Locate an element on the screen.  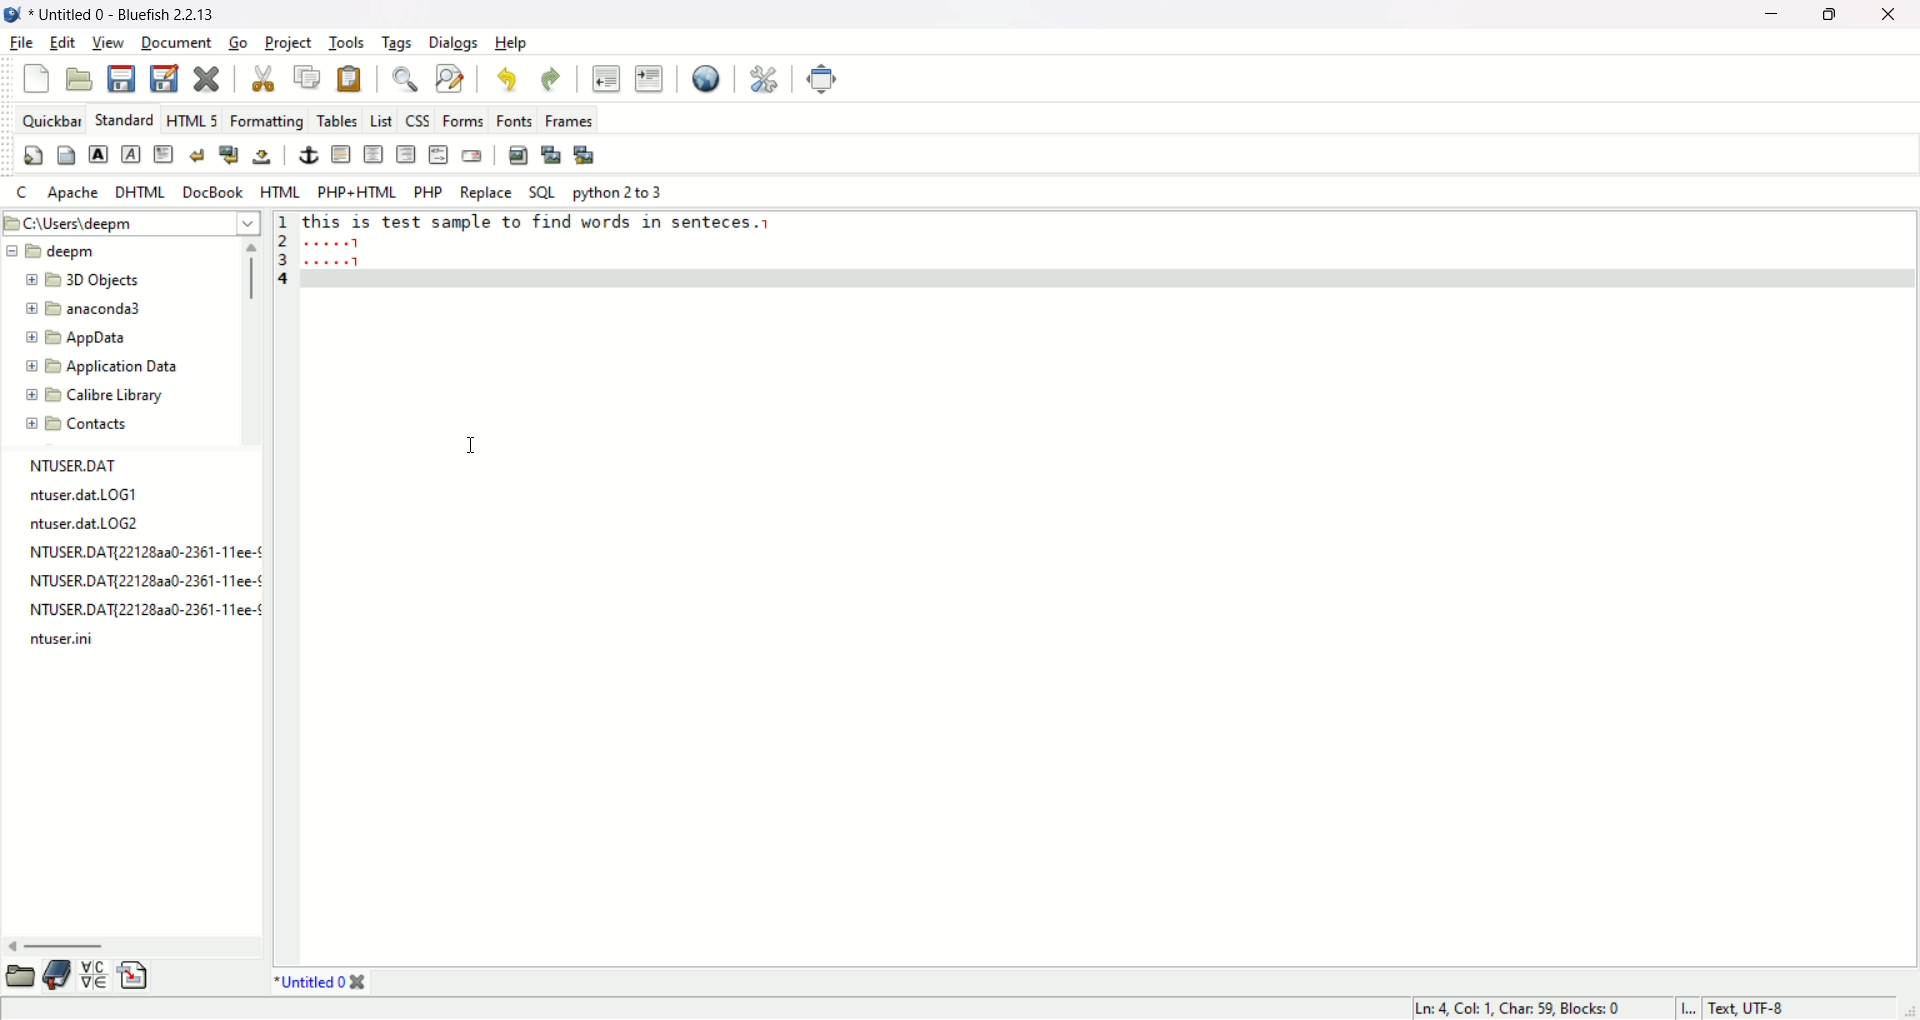
maximize is located at coordinates (1831, 15).